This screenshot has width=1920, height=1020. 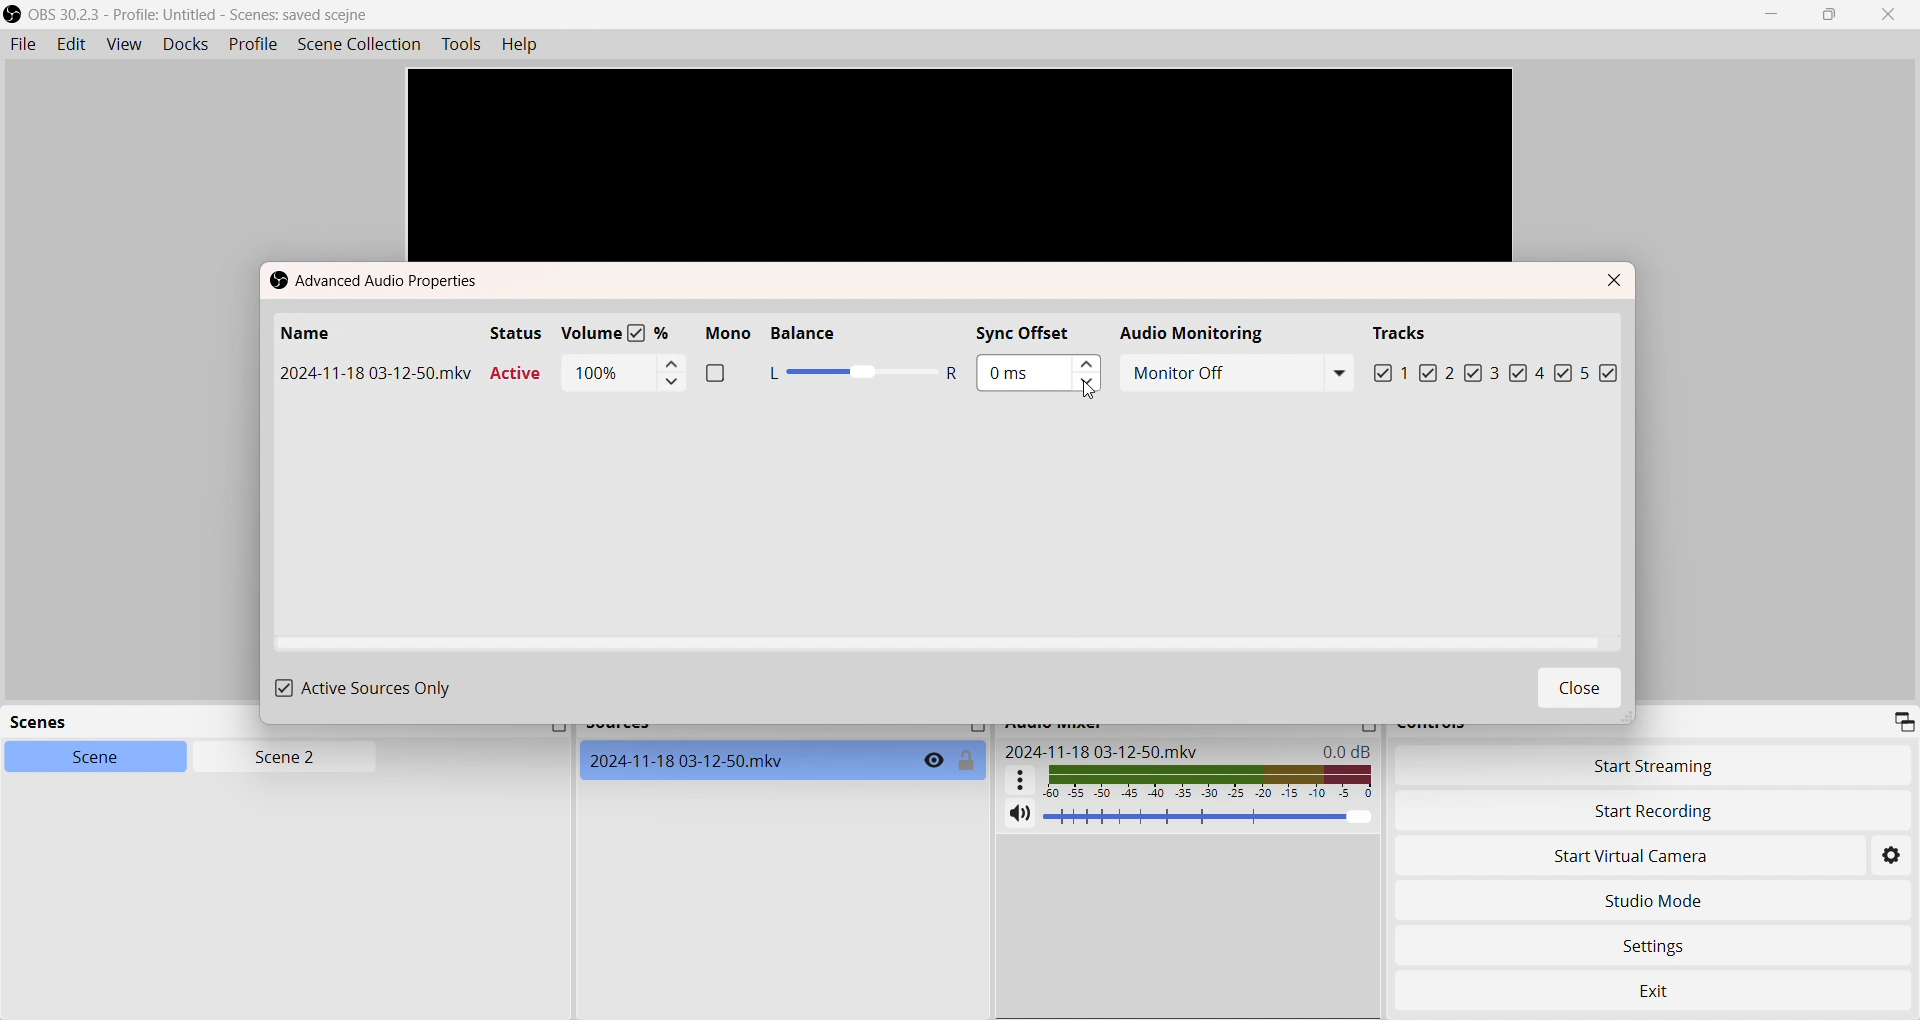 I want to click on Close, so click(x=1581, y=691).